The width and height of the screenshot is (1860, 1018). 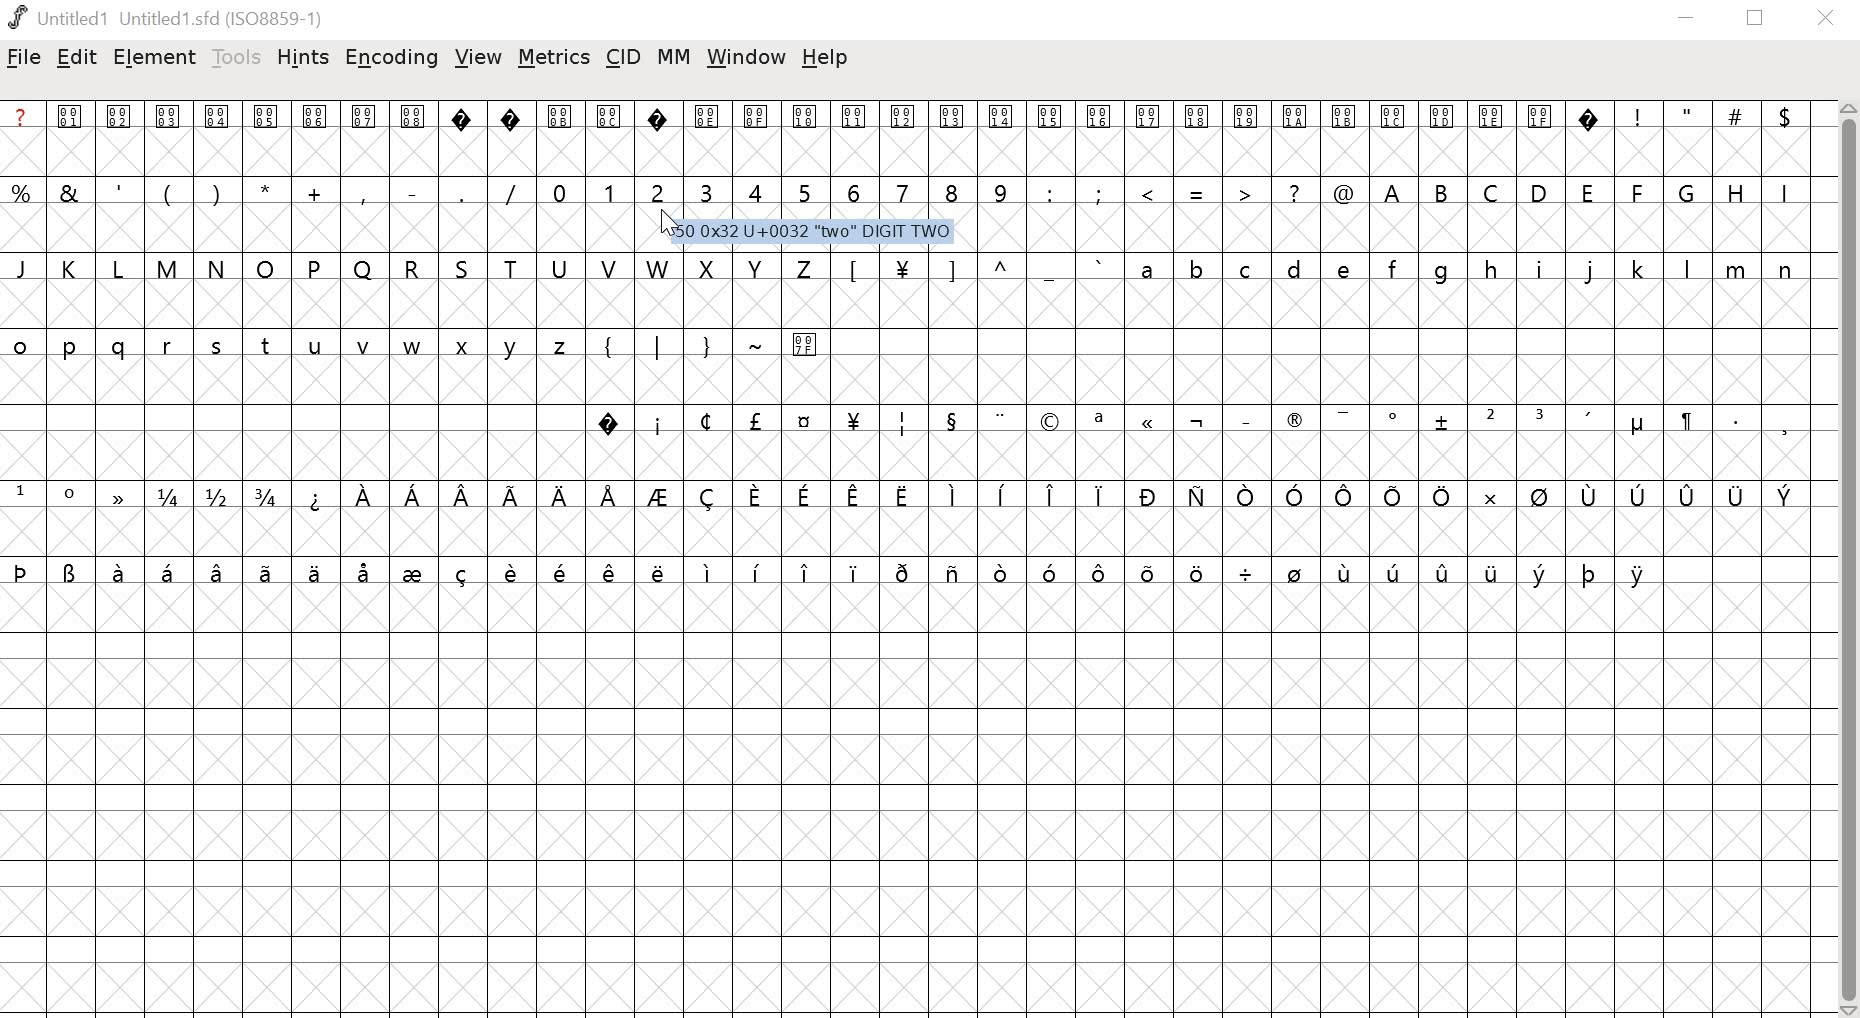 What do you see at coordinates (173, 19) in the screenshot?
I see `Untitled1 Untitled 1.sfd (IS08859-1)` at bounding box center [173, 19].